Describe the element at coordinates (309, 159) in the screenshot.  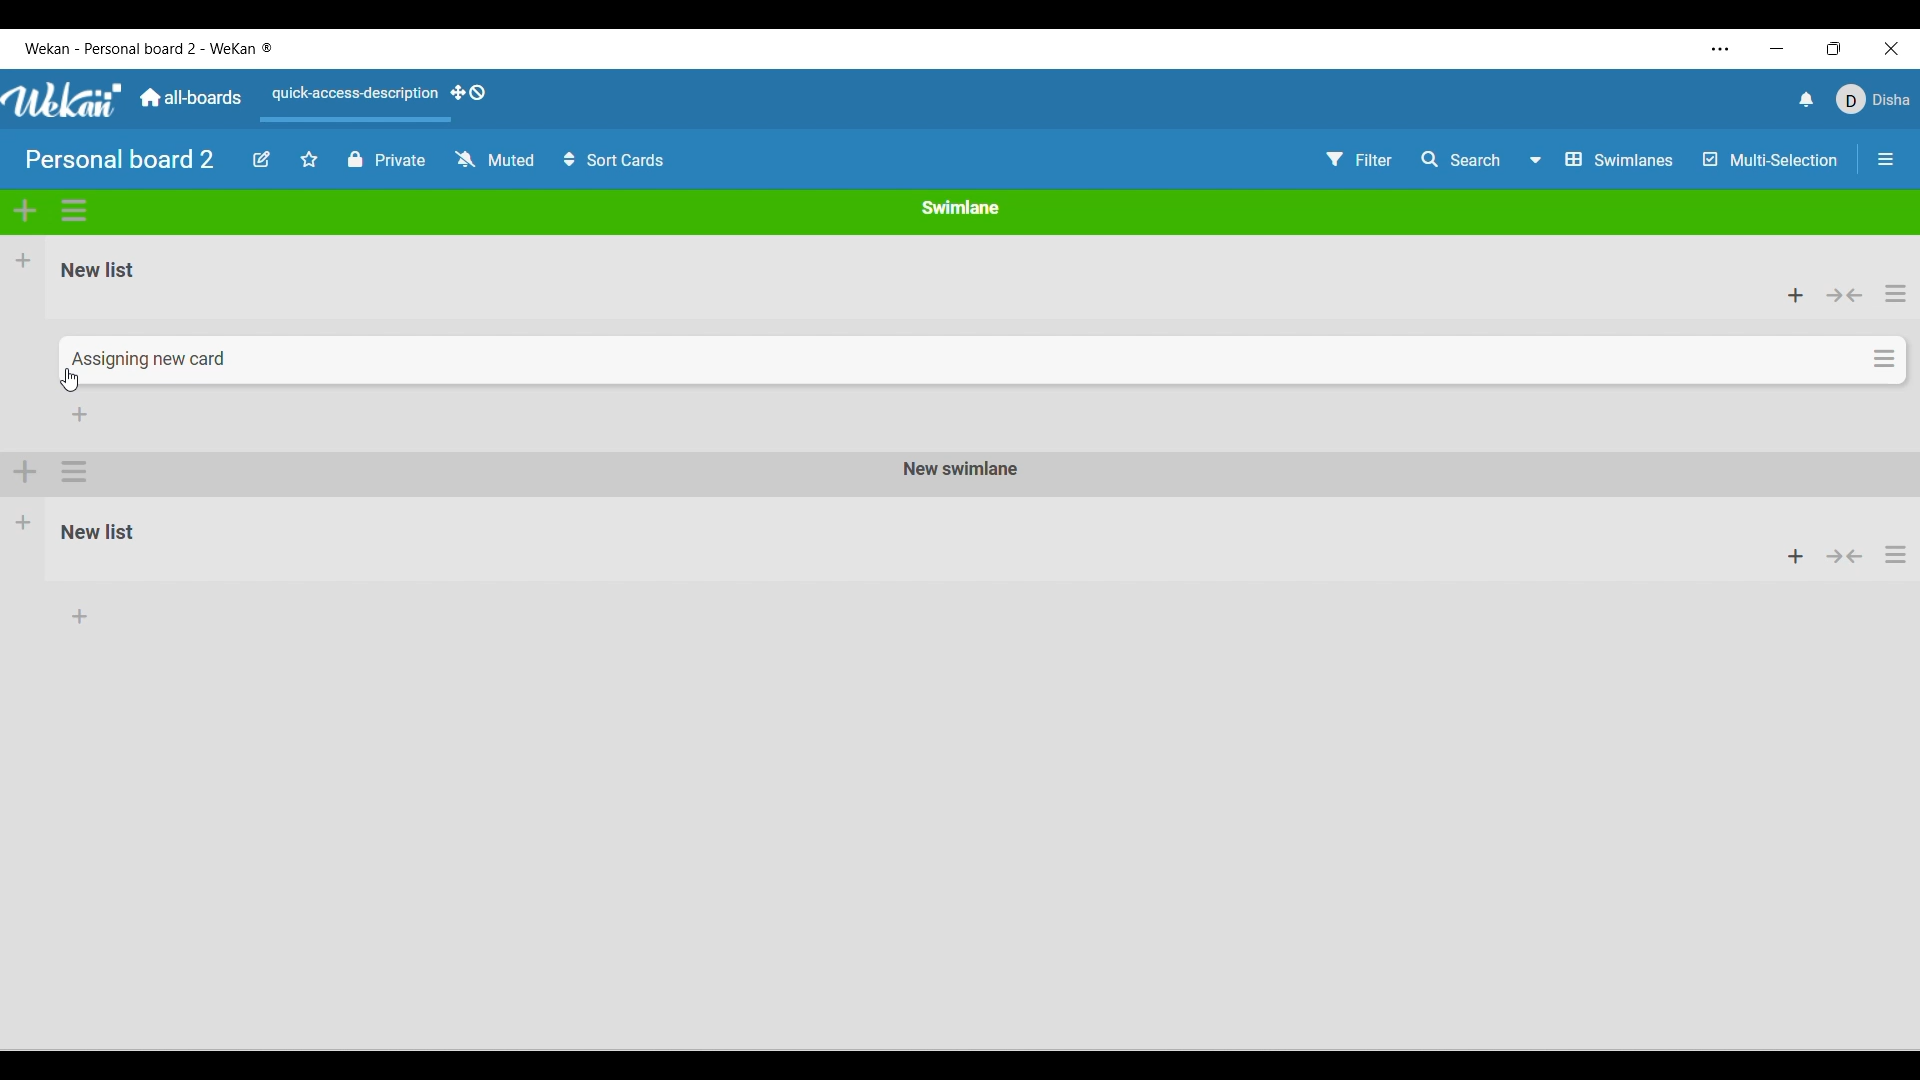
I see `Star board` at that location.